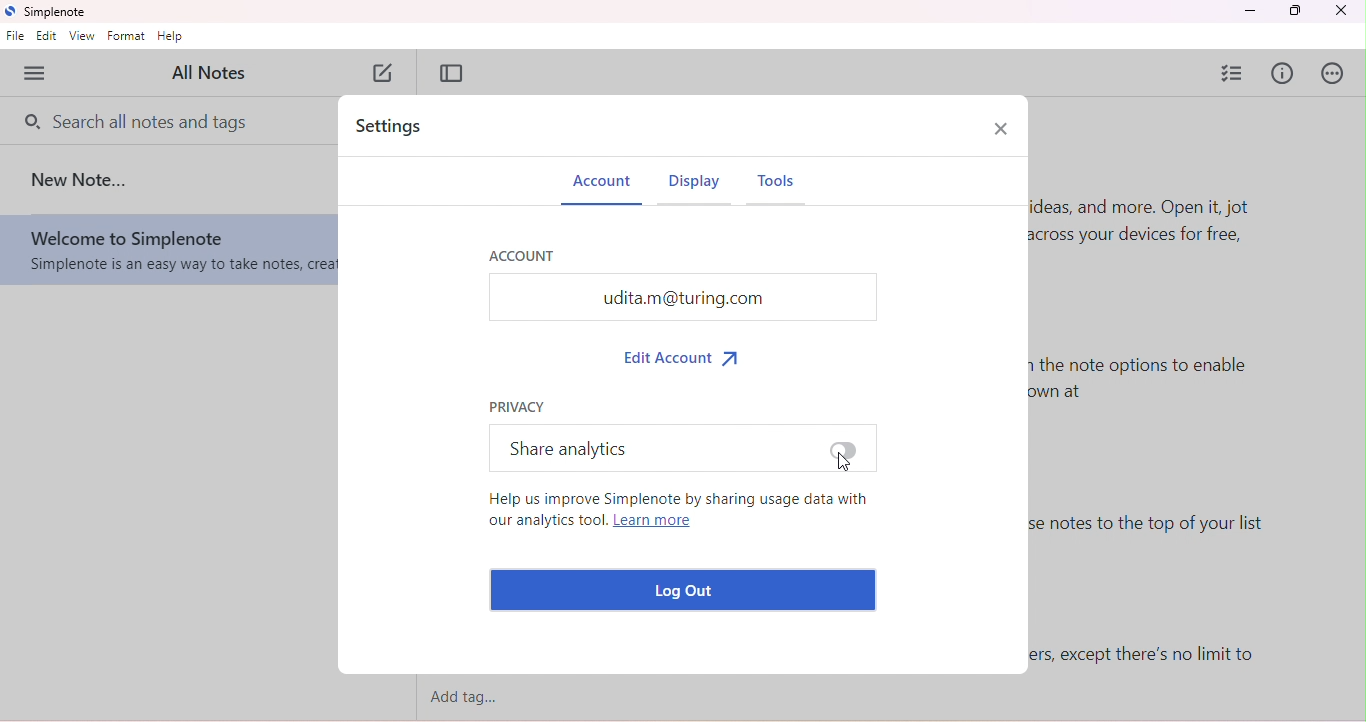 The image size is (1366, 722). Describe the element at coordinates (695, 187) in the screenshot. I see `display` at that location.